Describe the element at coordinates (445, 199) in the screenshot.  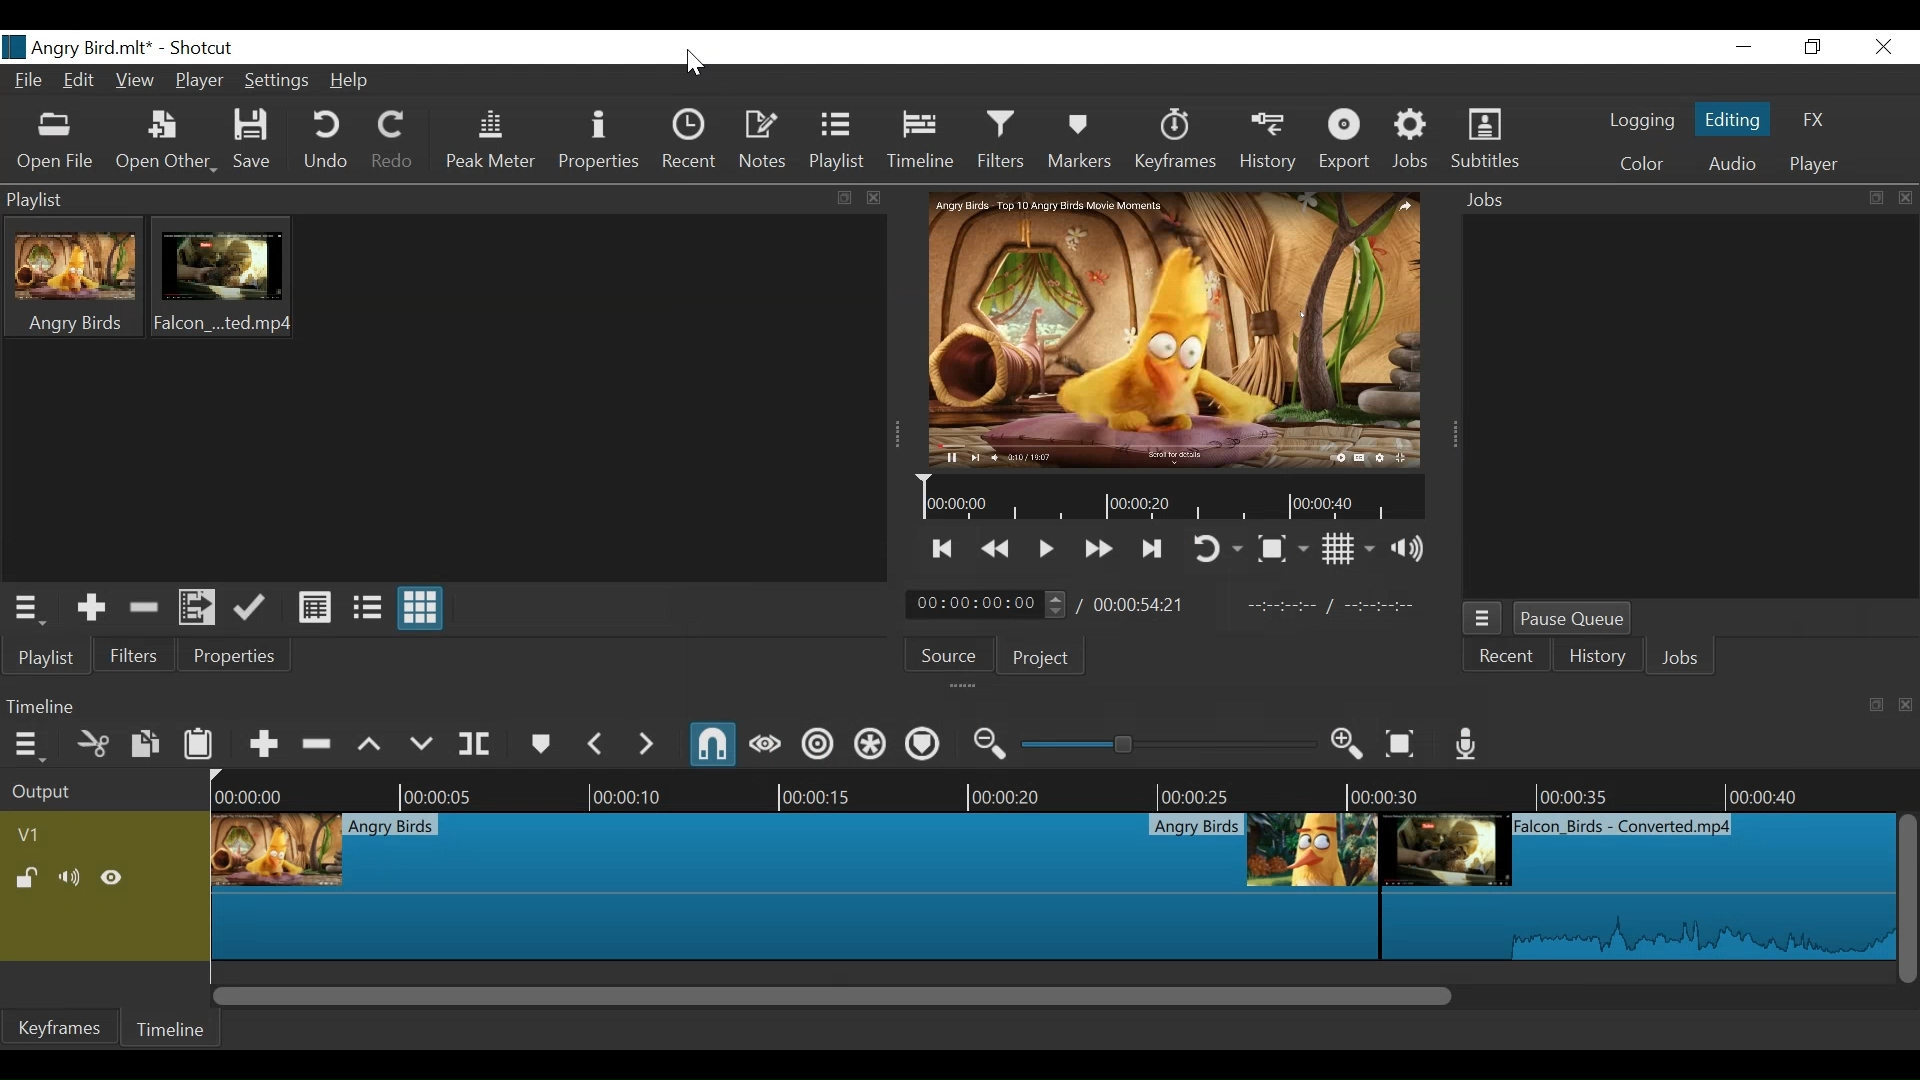
I see `Playlist Panel` at that location.